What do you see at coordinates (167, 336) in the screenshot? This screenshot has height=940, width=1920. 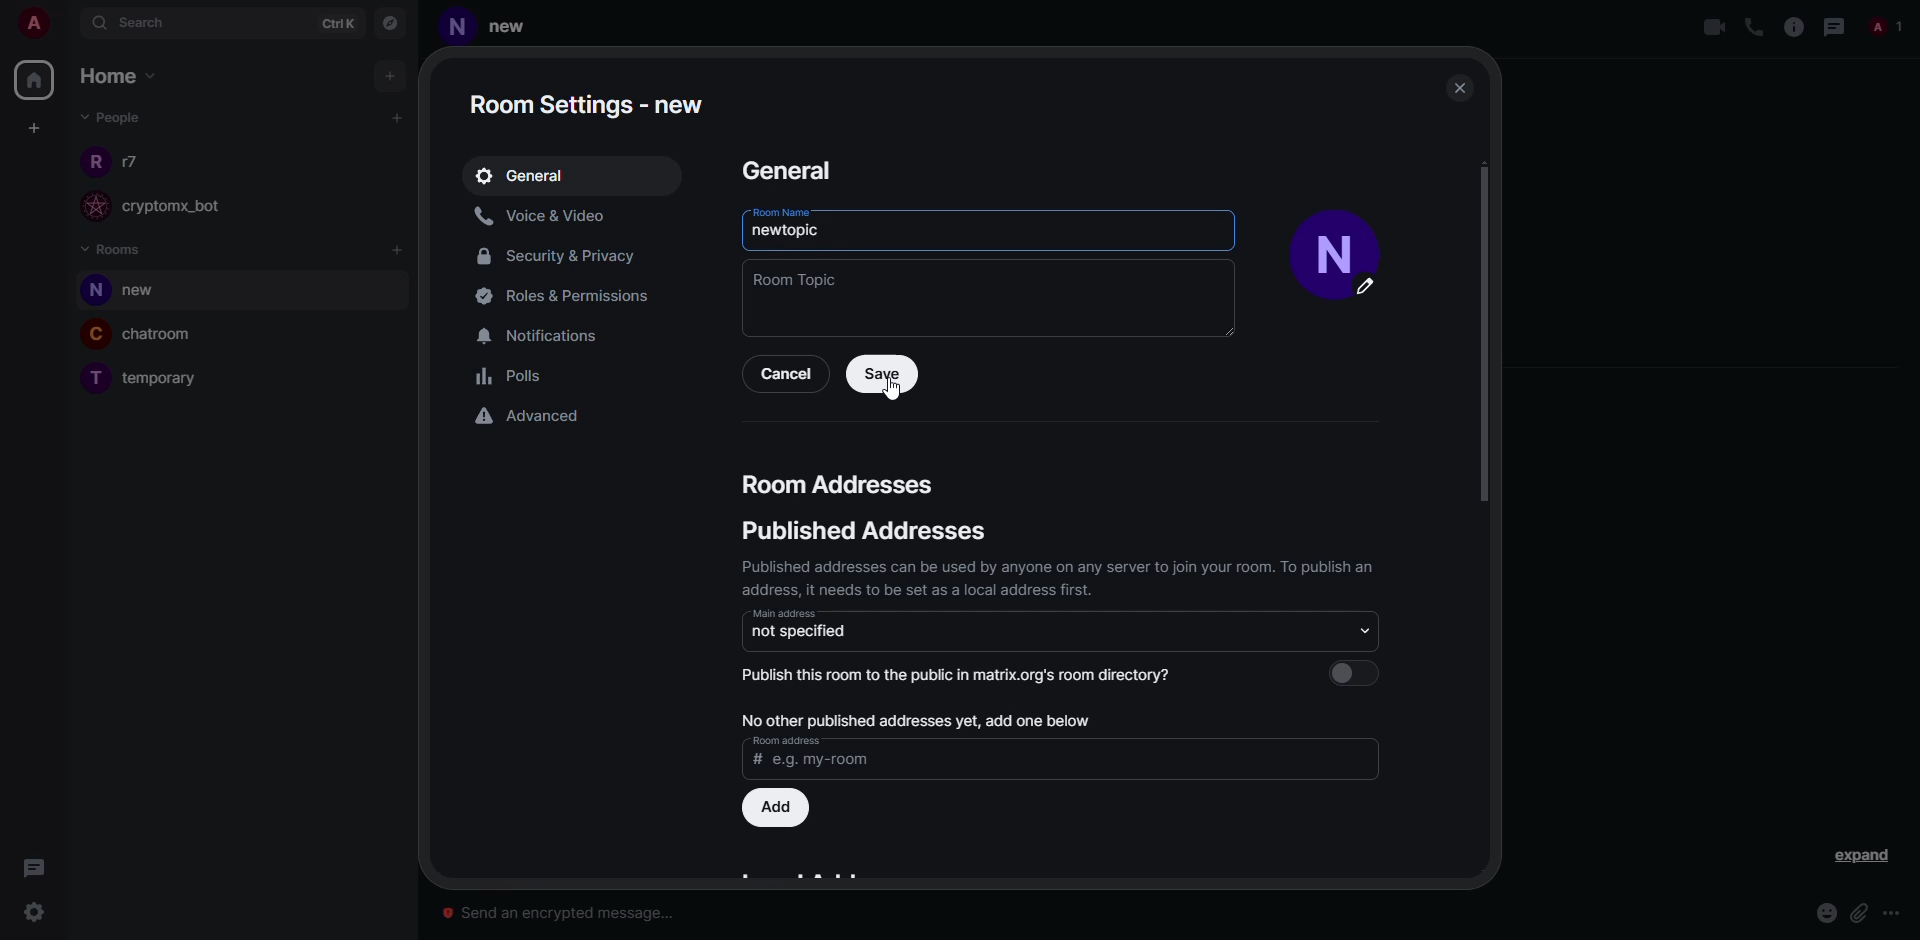 I see `room` at bounding box center [167, 336].